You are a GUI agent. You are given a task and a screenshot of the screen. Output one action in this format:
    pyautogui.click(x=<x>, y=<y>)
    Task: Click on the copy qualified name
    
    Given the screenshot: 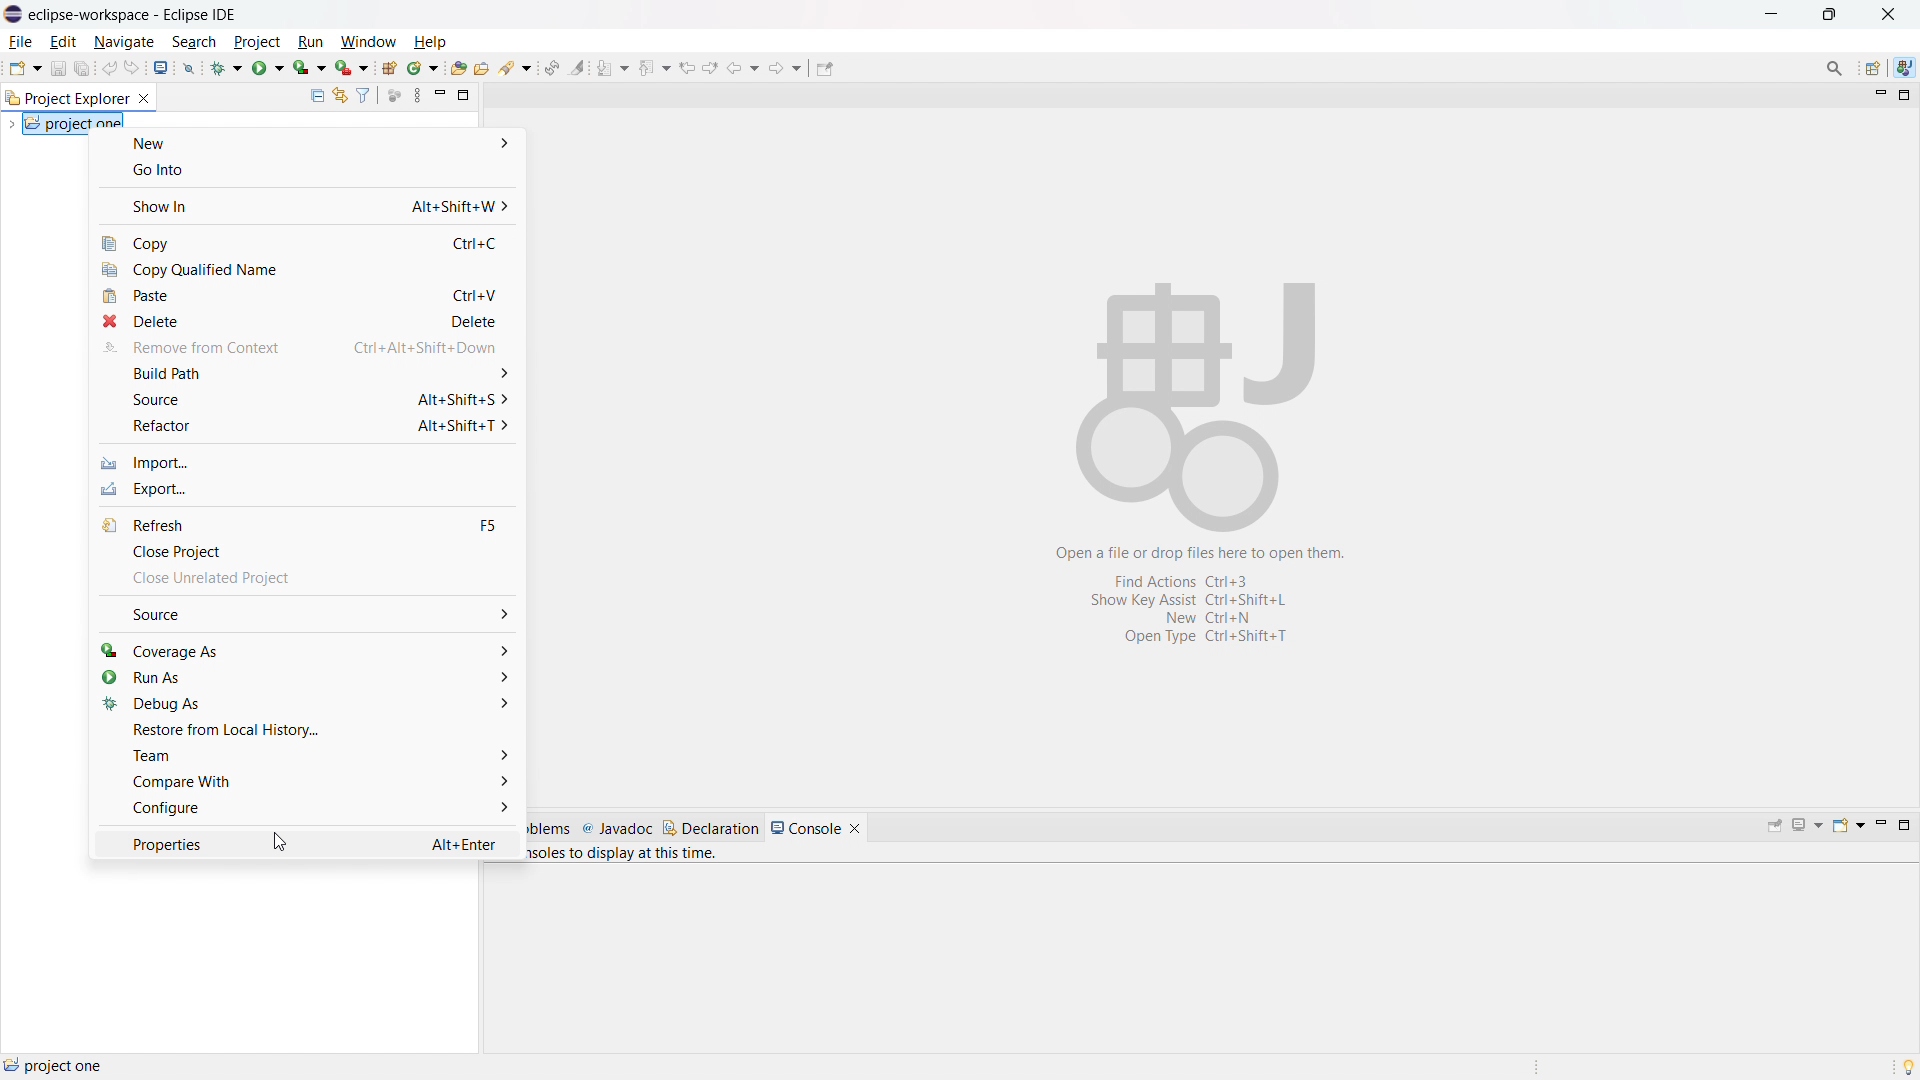 What is the action you would take?
    pyautogui.click(x=308, y=271)
    